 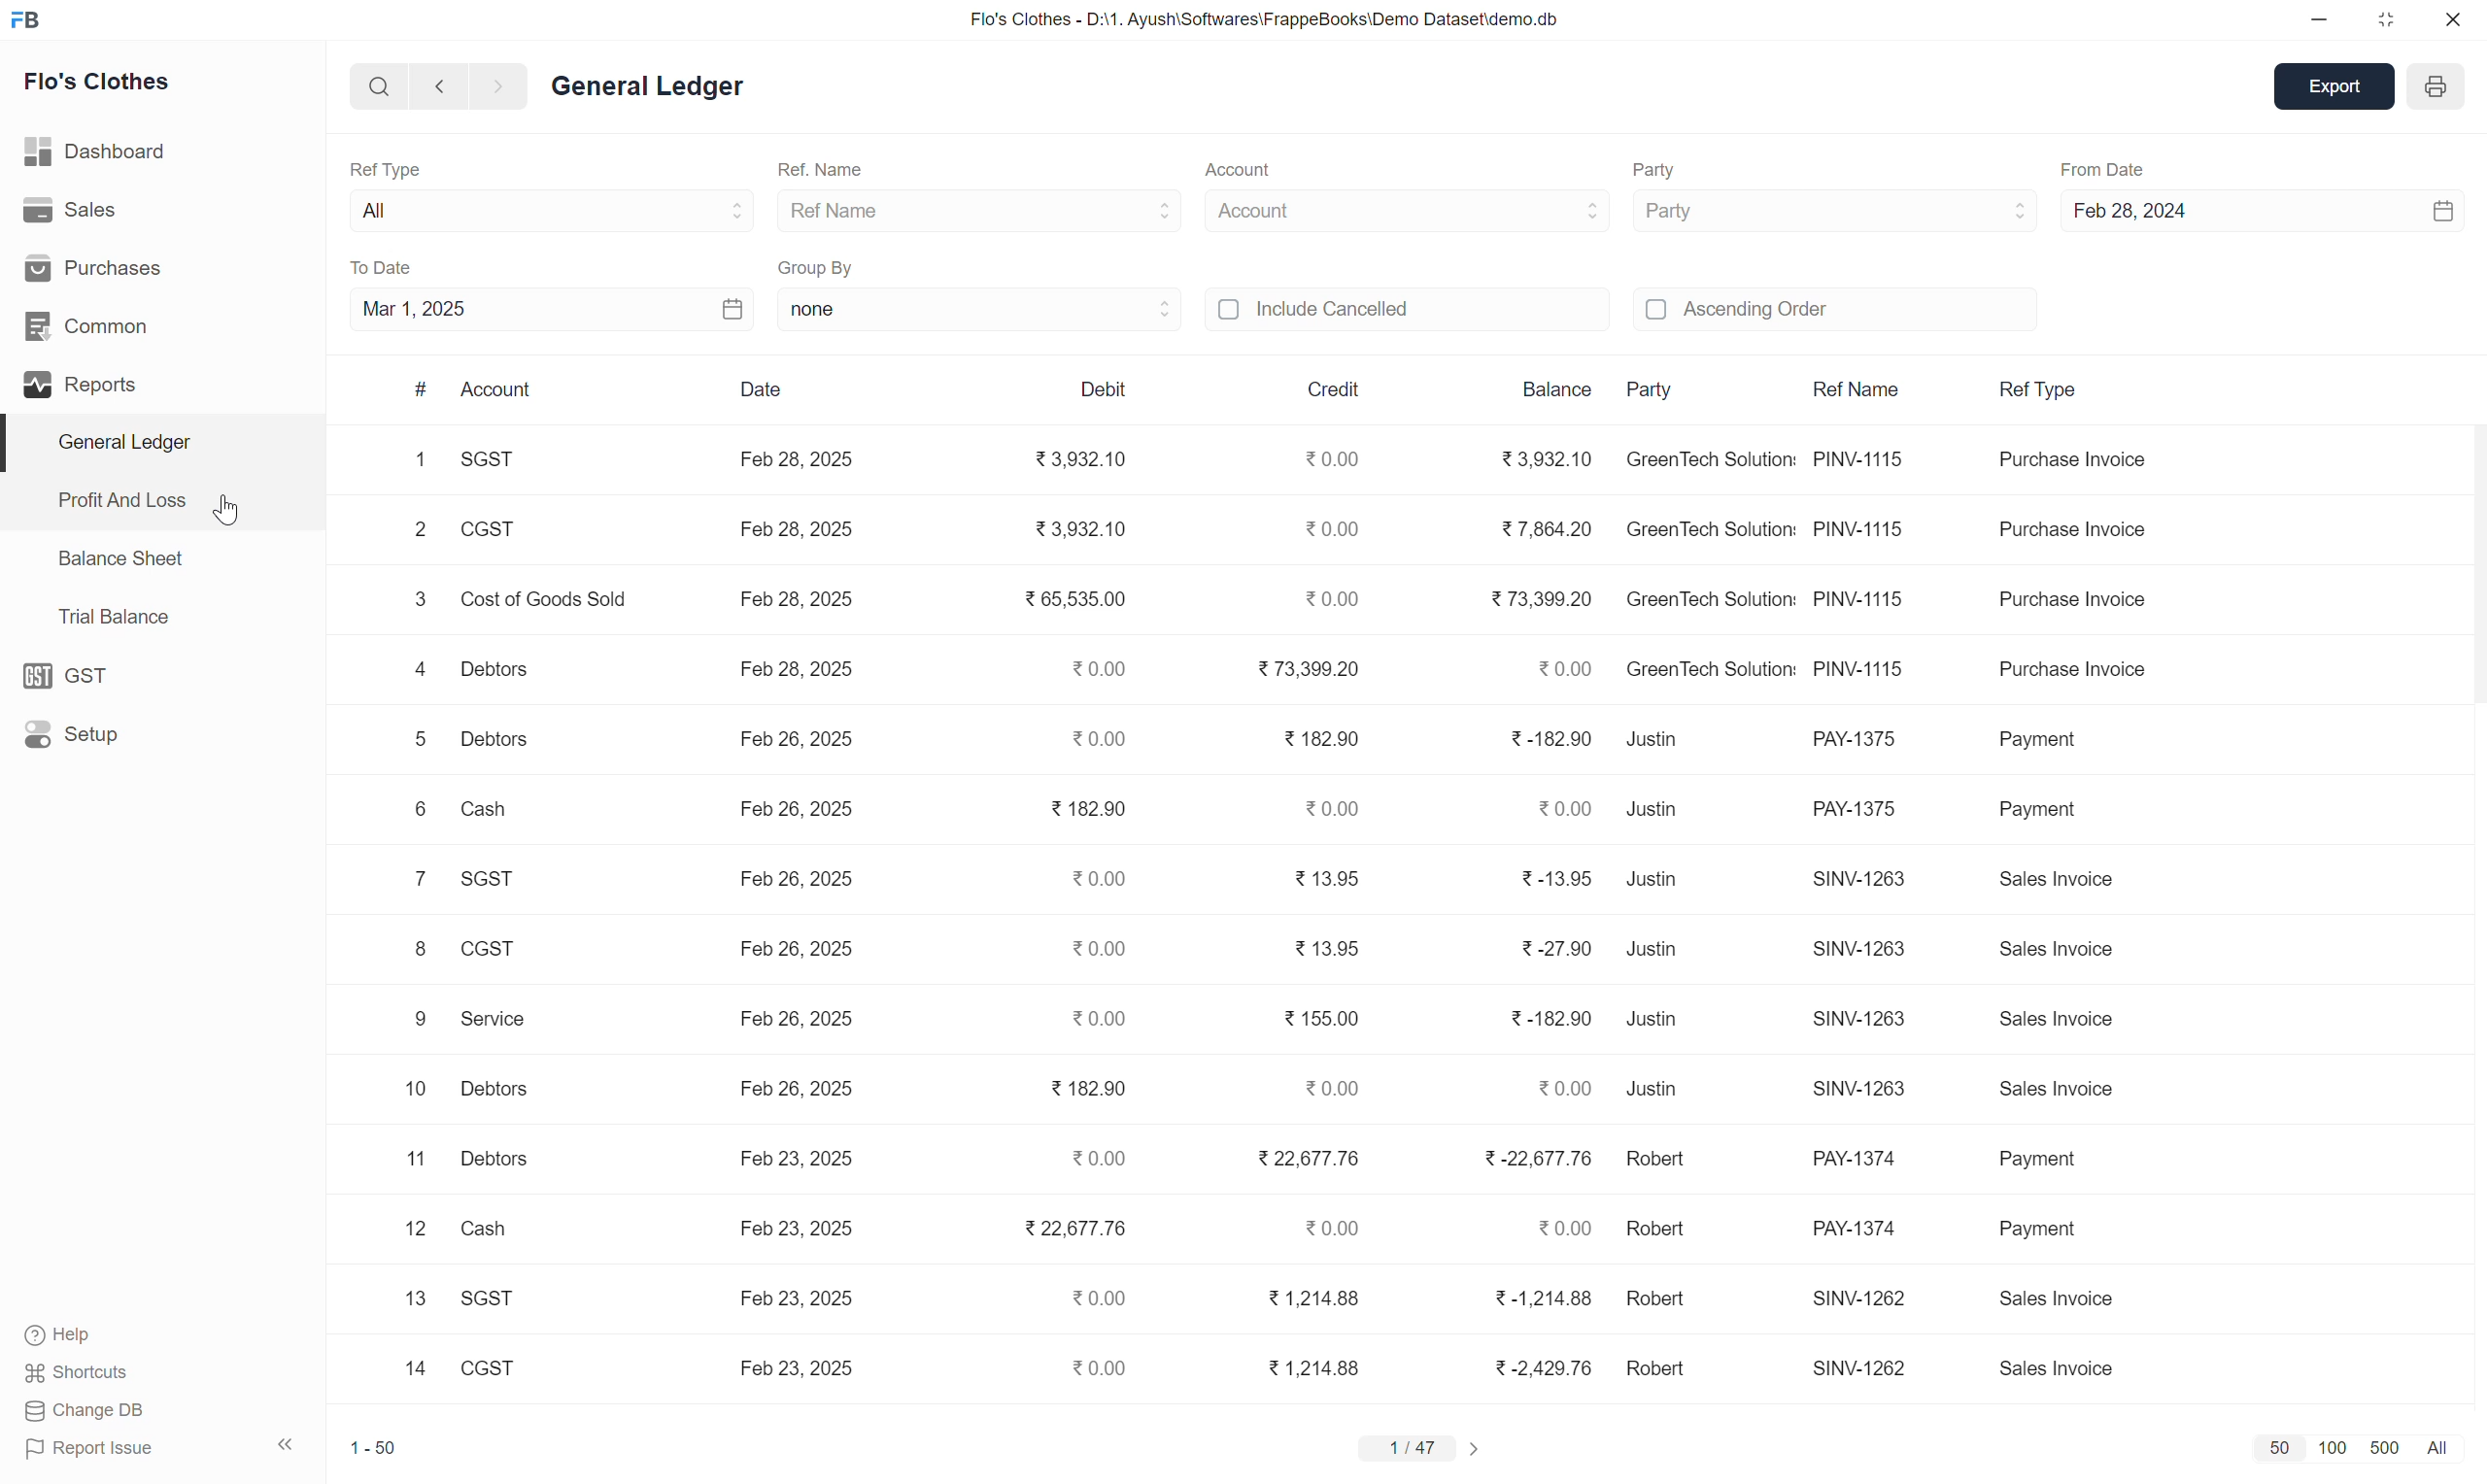 I want to click on ₹3,932.10, so click(x=1079, y=460).